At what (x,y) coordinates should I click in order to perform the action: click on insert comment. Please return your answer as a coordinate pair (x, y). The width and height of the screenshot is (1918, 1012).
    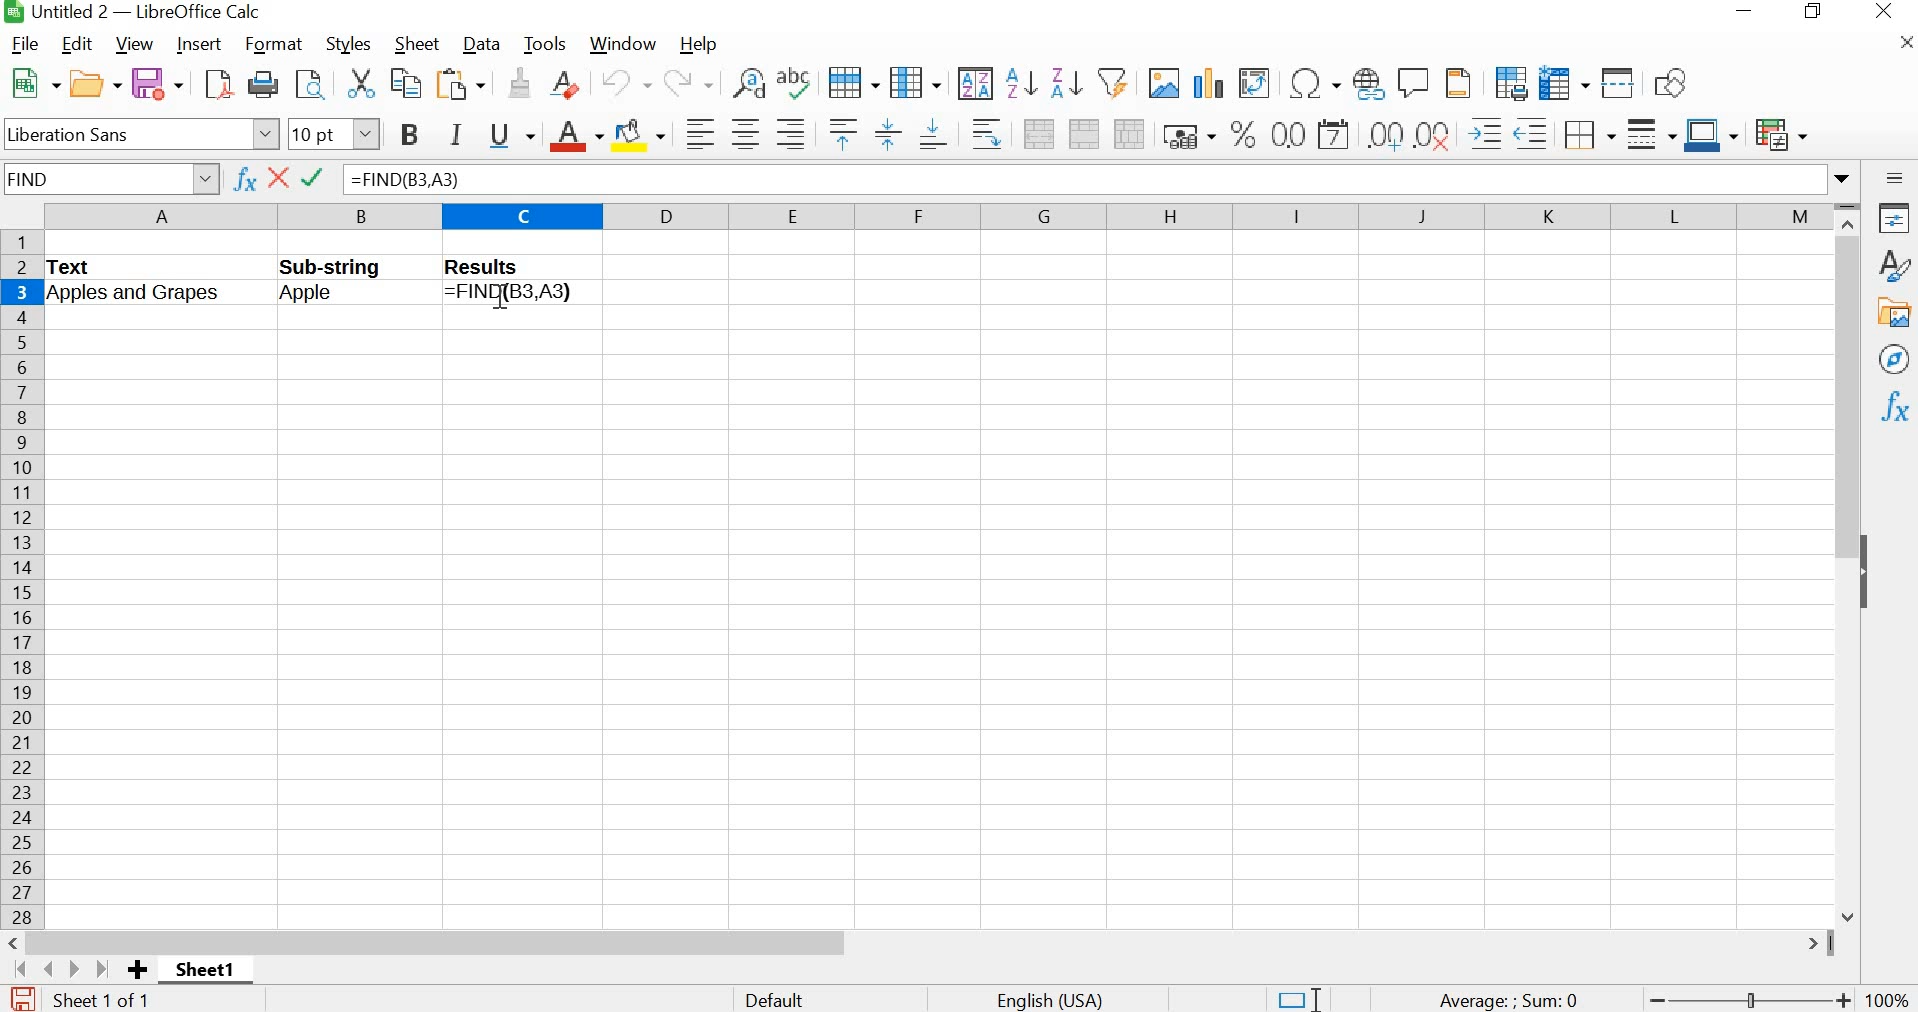
    Looking at the image, I should click on (1415, 81).